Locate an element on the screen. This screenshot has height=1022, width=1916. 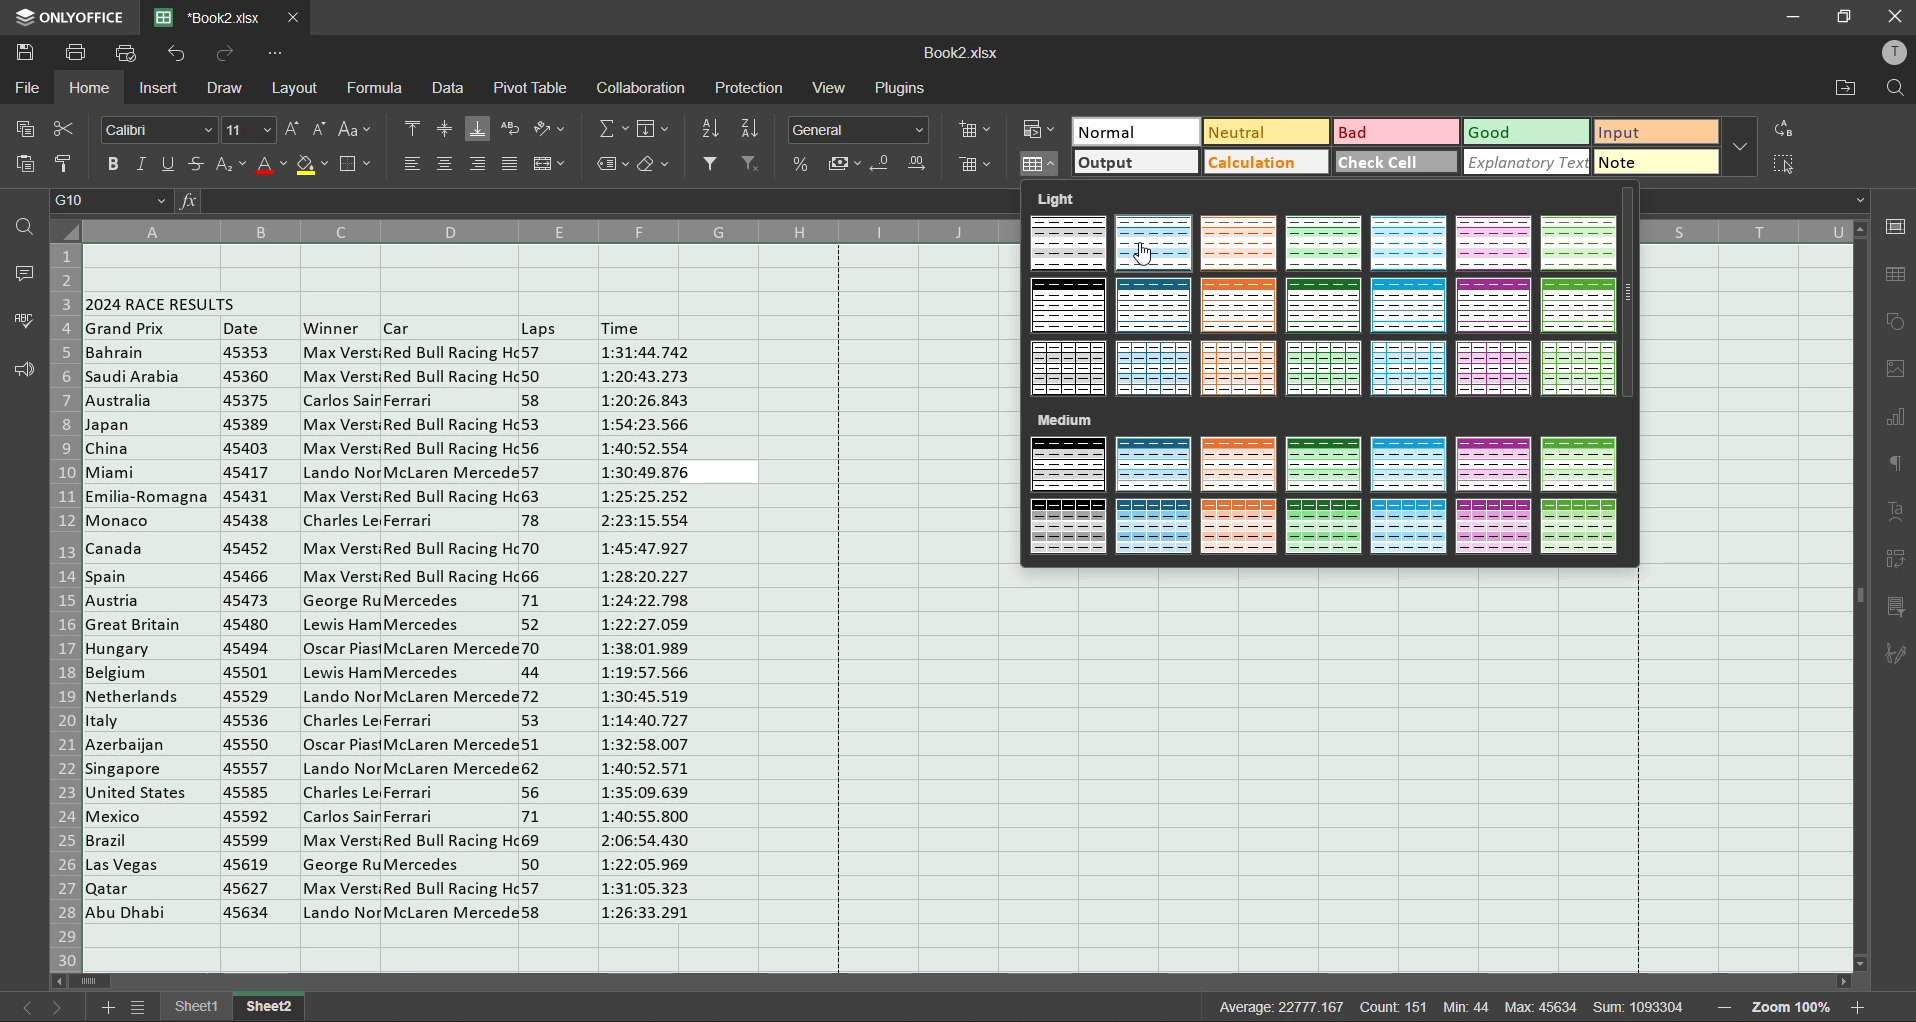
percent is located at coordinates (804, 164).